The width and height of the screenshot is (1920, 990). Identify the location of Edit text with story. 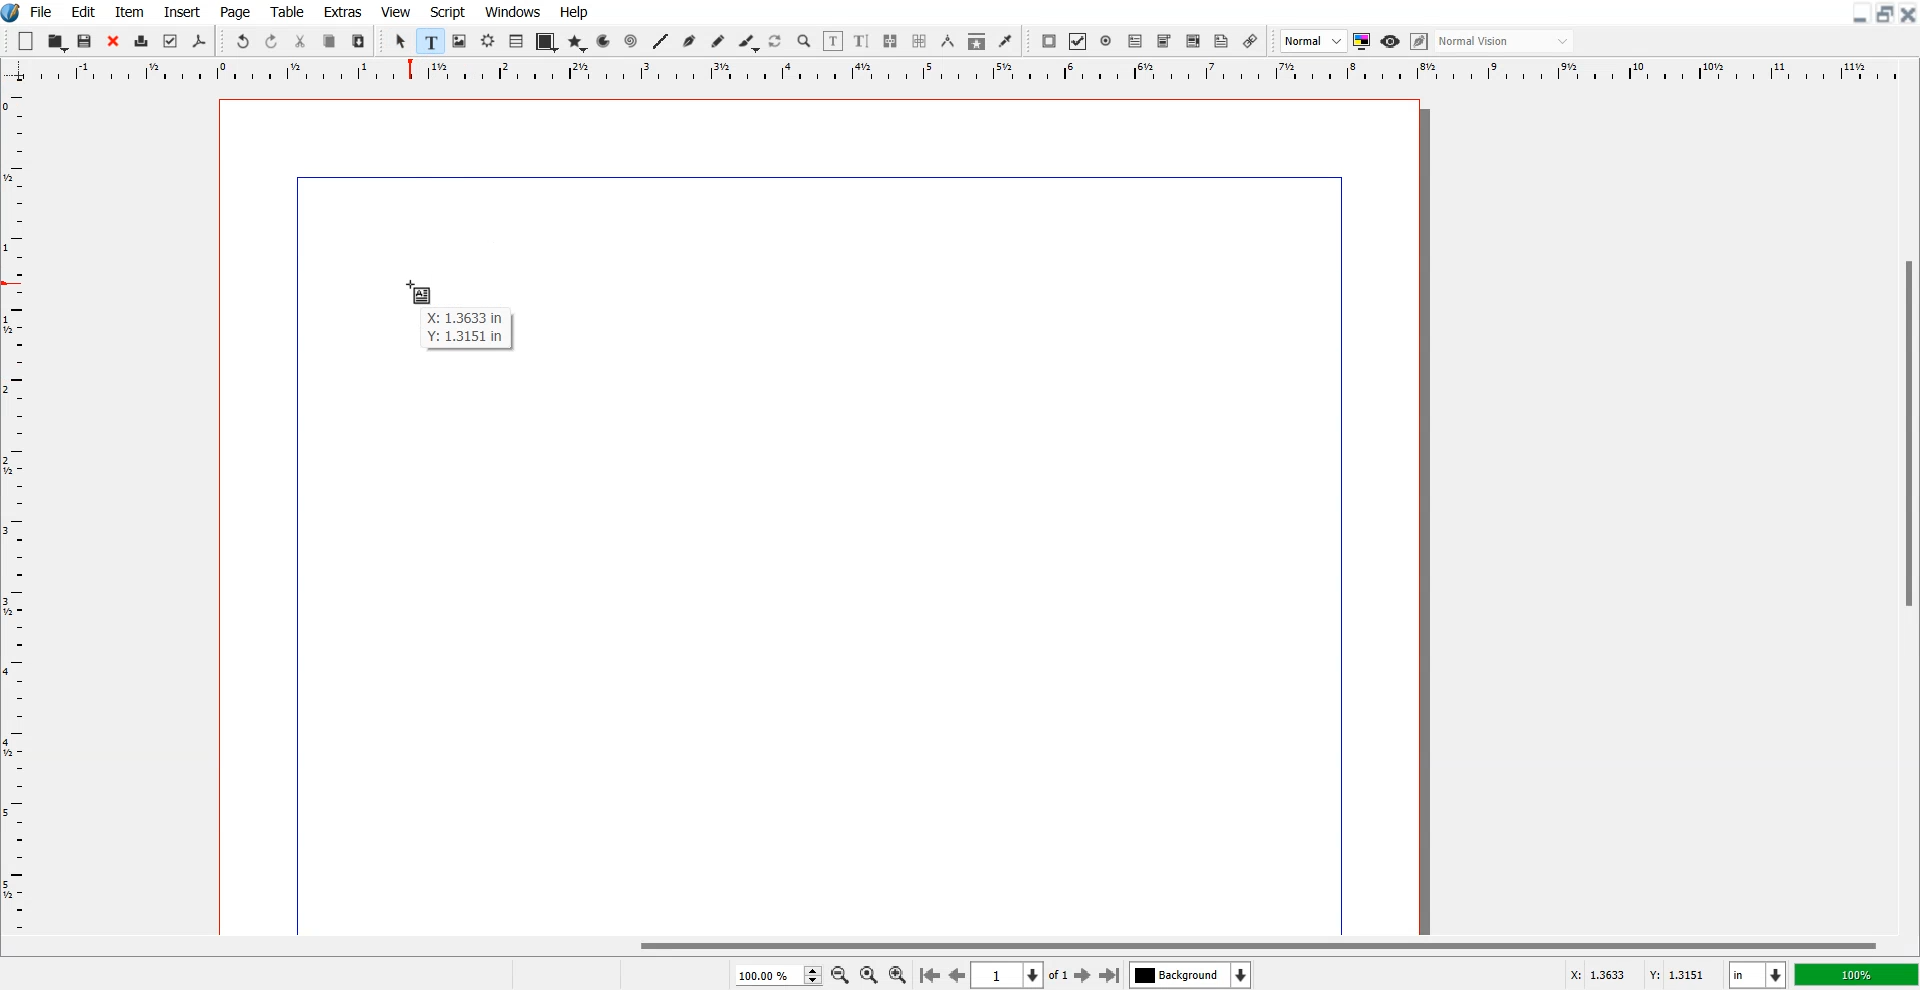
(863, 42).